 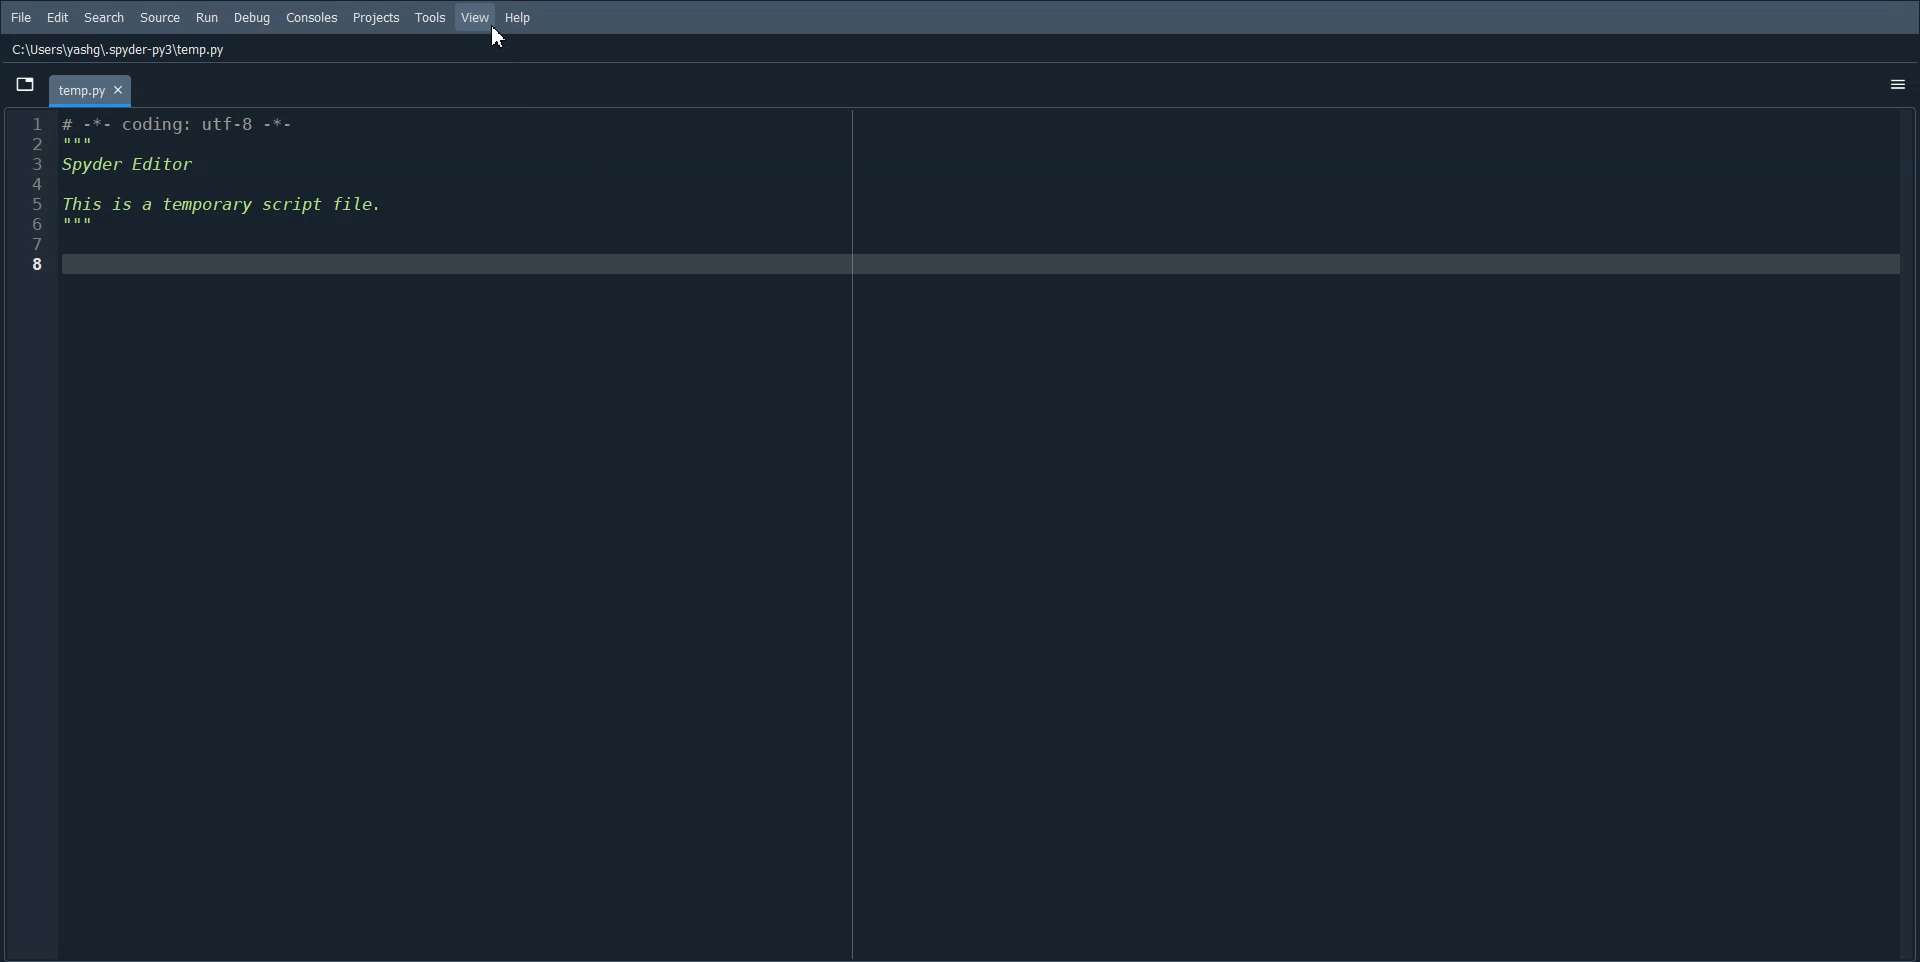 I want to click on View, so click(x=476, y=18).